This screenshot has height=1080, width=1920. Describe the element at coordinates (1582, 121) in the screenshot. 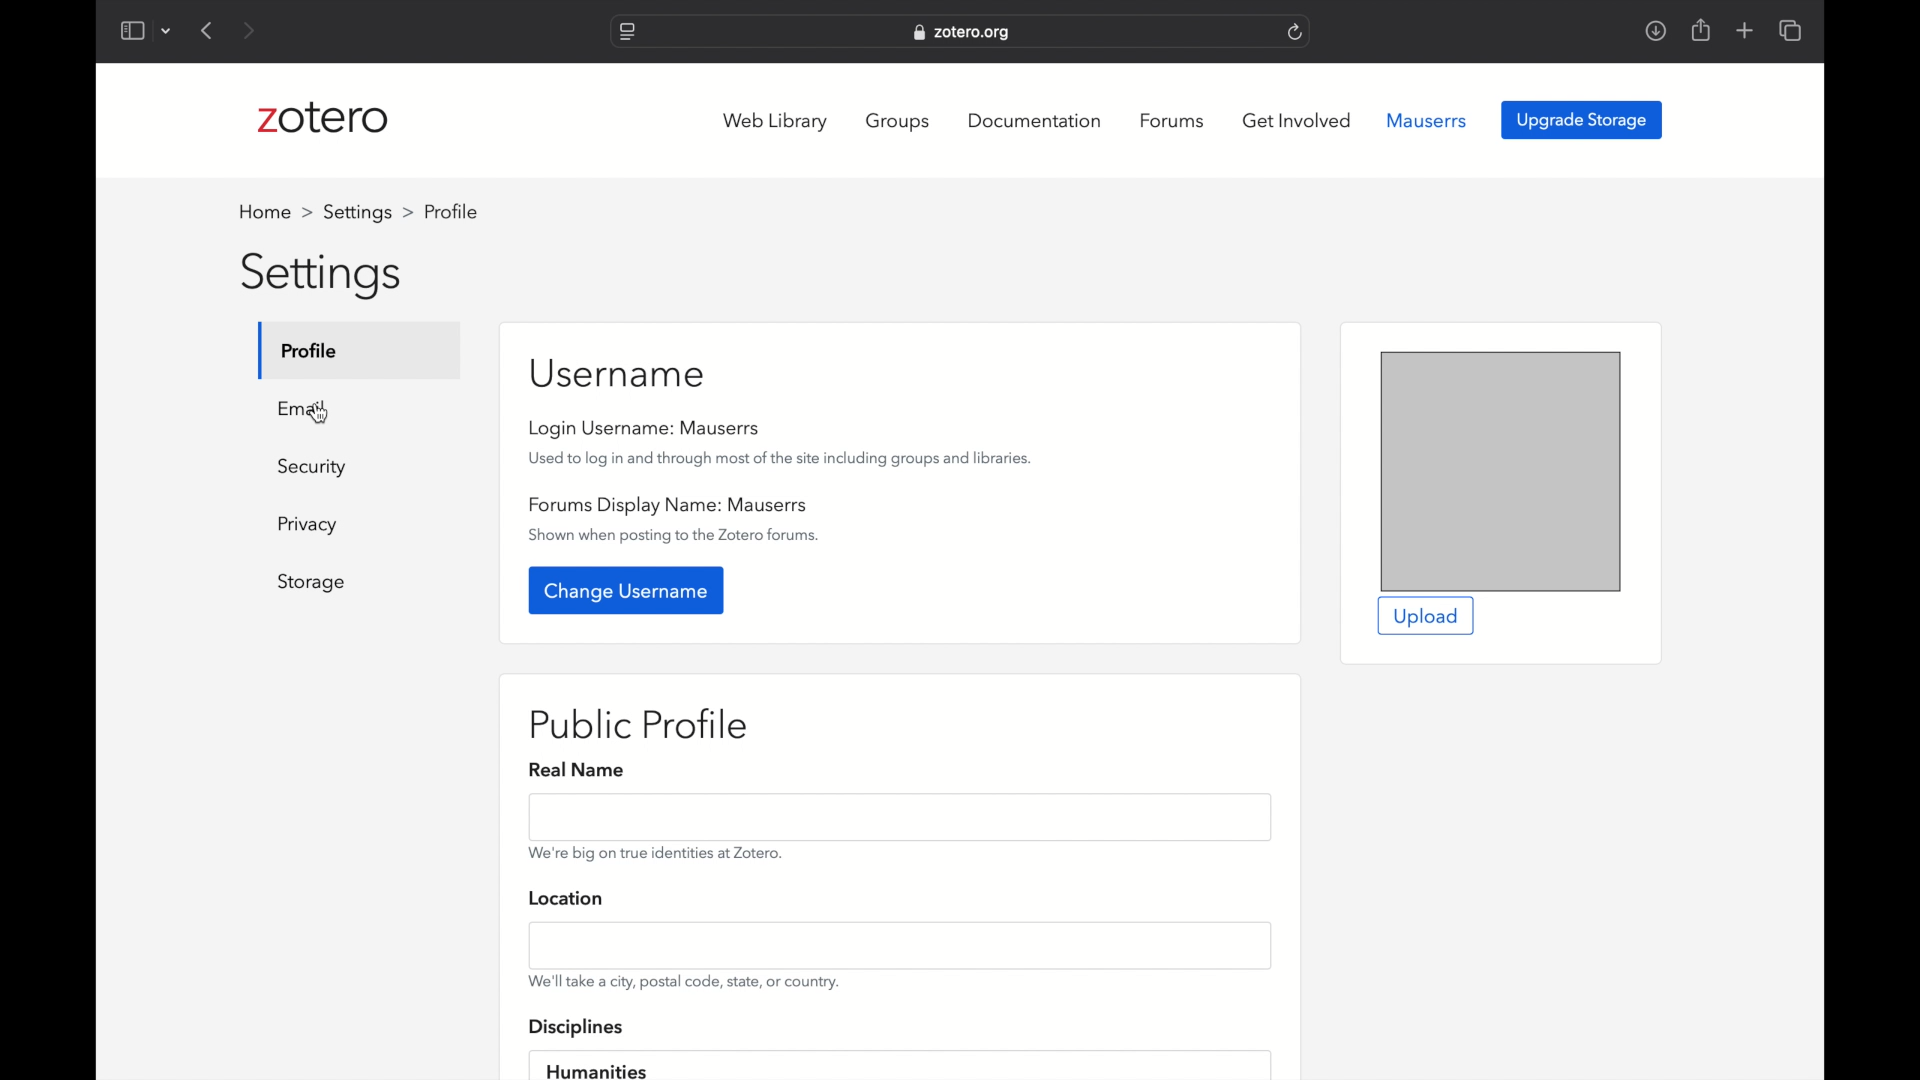

I see `upgrade storage` at that location.